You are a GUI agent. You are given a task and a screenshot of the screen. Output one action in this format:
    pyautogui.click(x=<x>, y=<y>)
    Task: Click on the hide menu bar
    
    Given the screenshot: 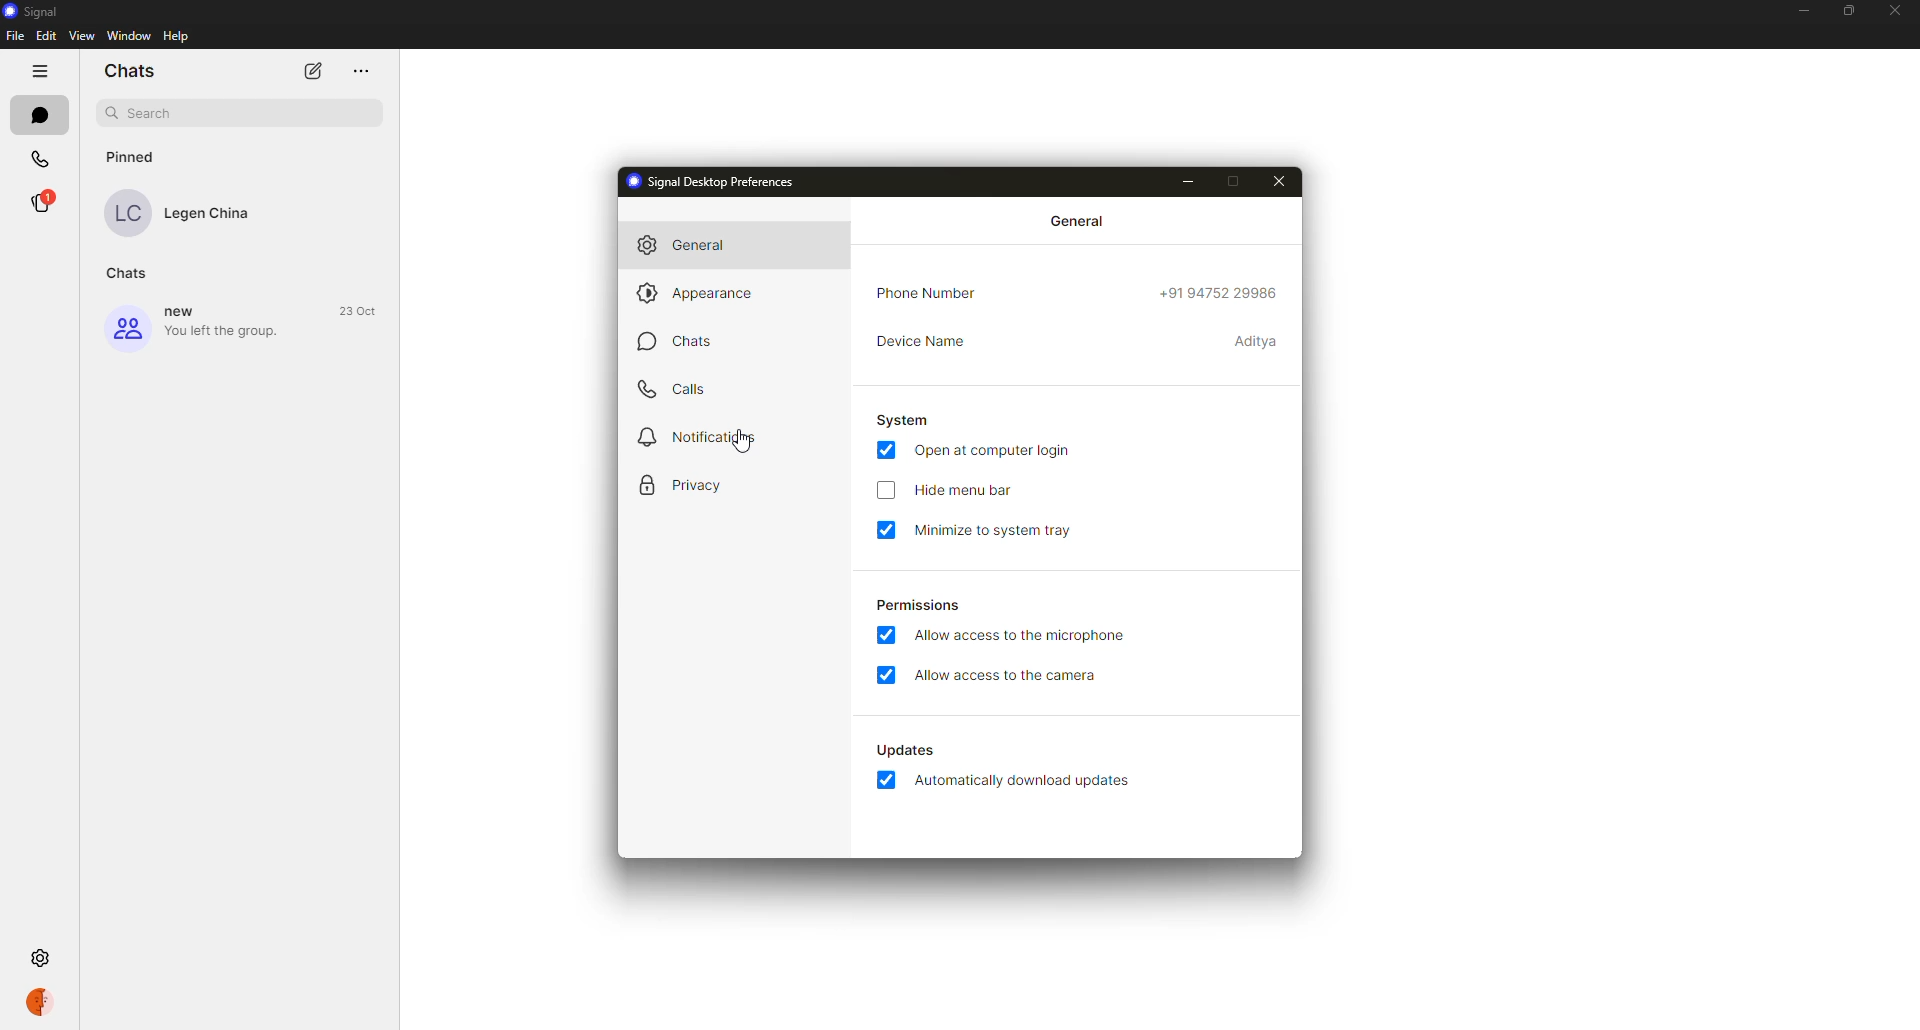 What is the action you would take?
    pyautogui.click(x=967, y=490)
    